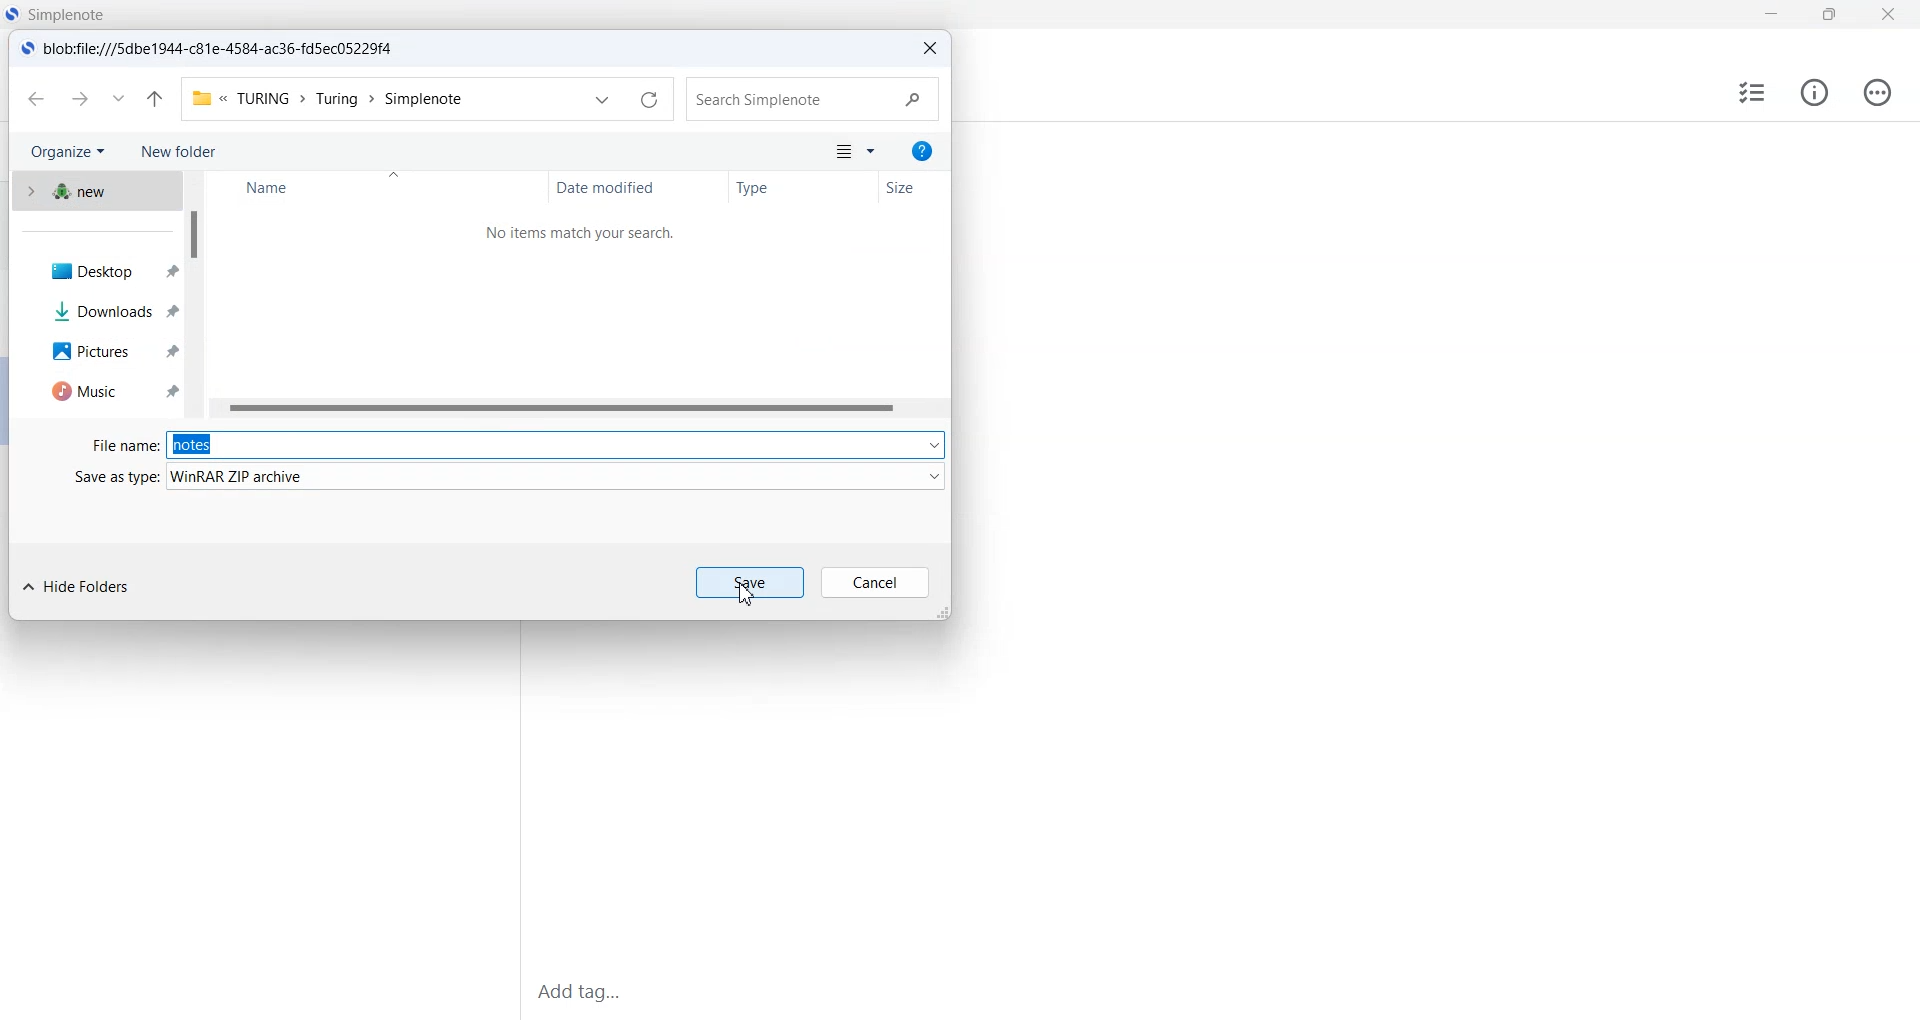 This screenshot has width=1920, height=1020. What do you see at coordinates (326, 98) in the screenshot?
I see `File Path` at bounding box center [326, 98].